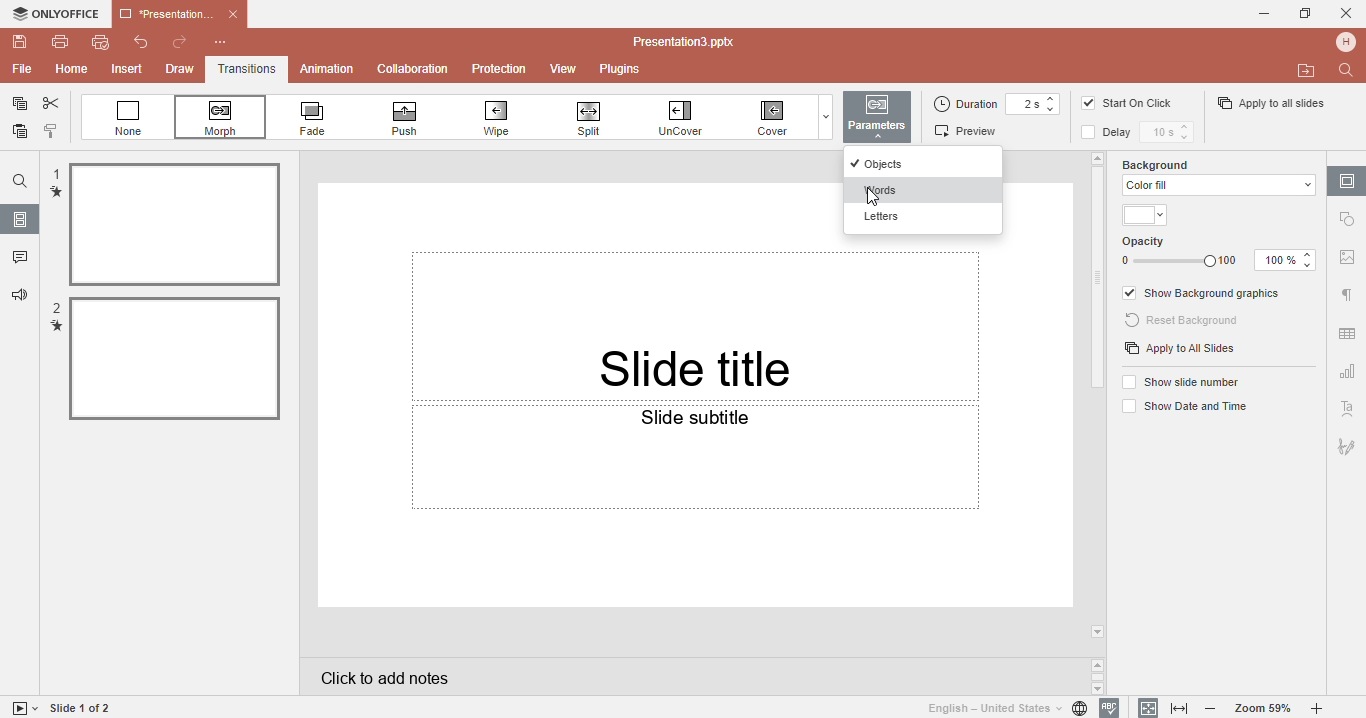 The width and height of the screenshot is (1366, 718). What do you see at coordinates (1346, 374) in the screenshot?
I see `Chart setting` at bounding box center [1346, 374].